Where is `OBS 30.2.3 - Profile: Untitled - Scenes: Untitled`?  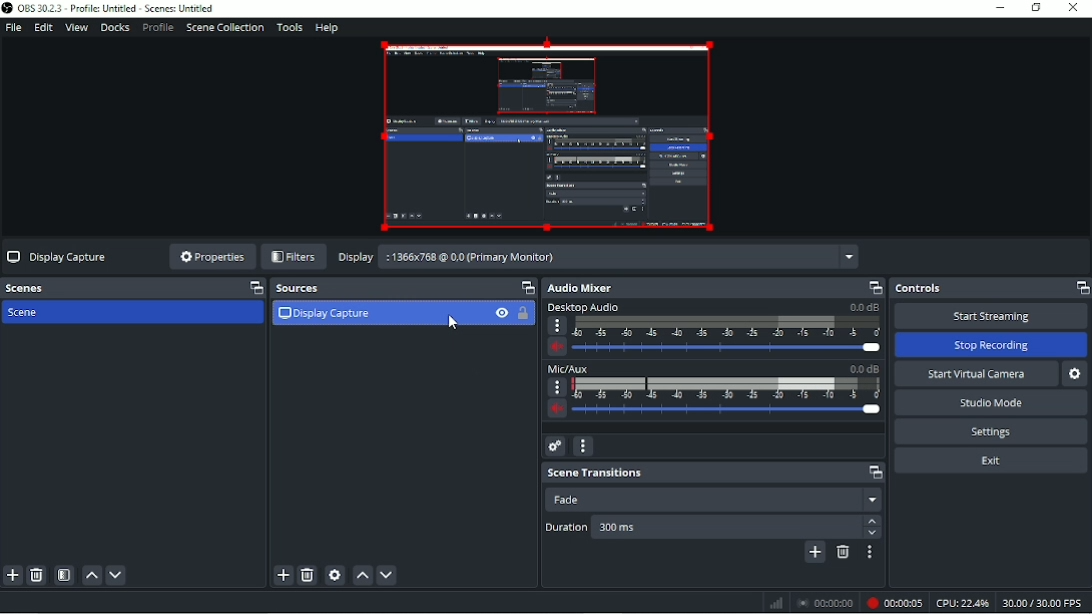 OBS 30.2.3 - Profile: Untitled - Scenes: Untitled is located at coordinates (137, 9).